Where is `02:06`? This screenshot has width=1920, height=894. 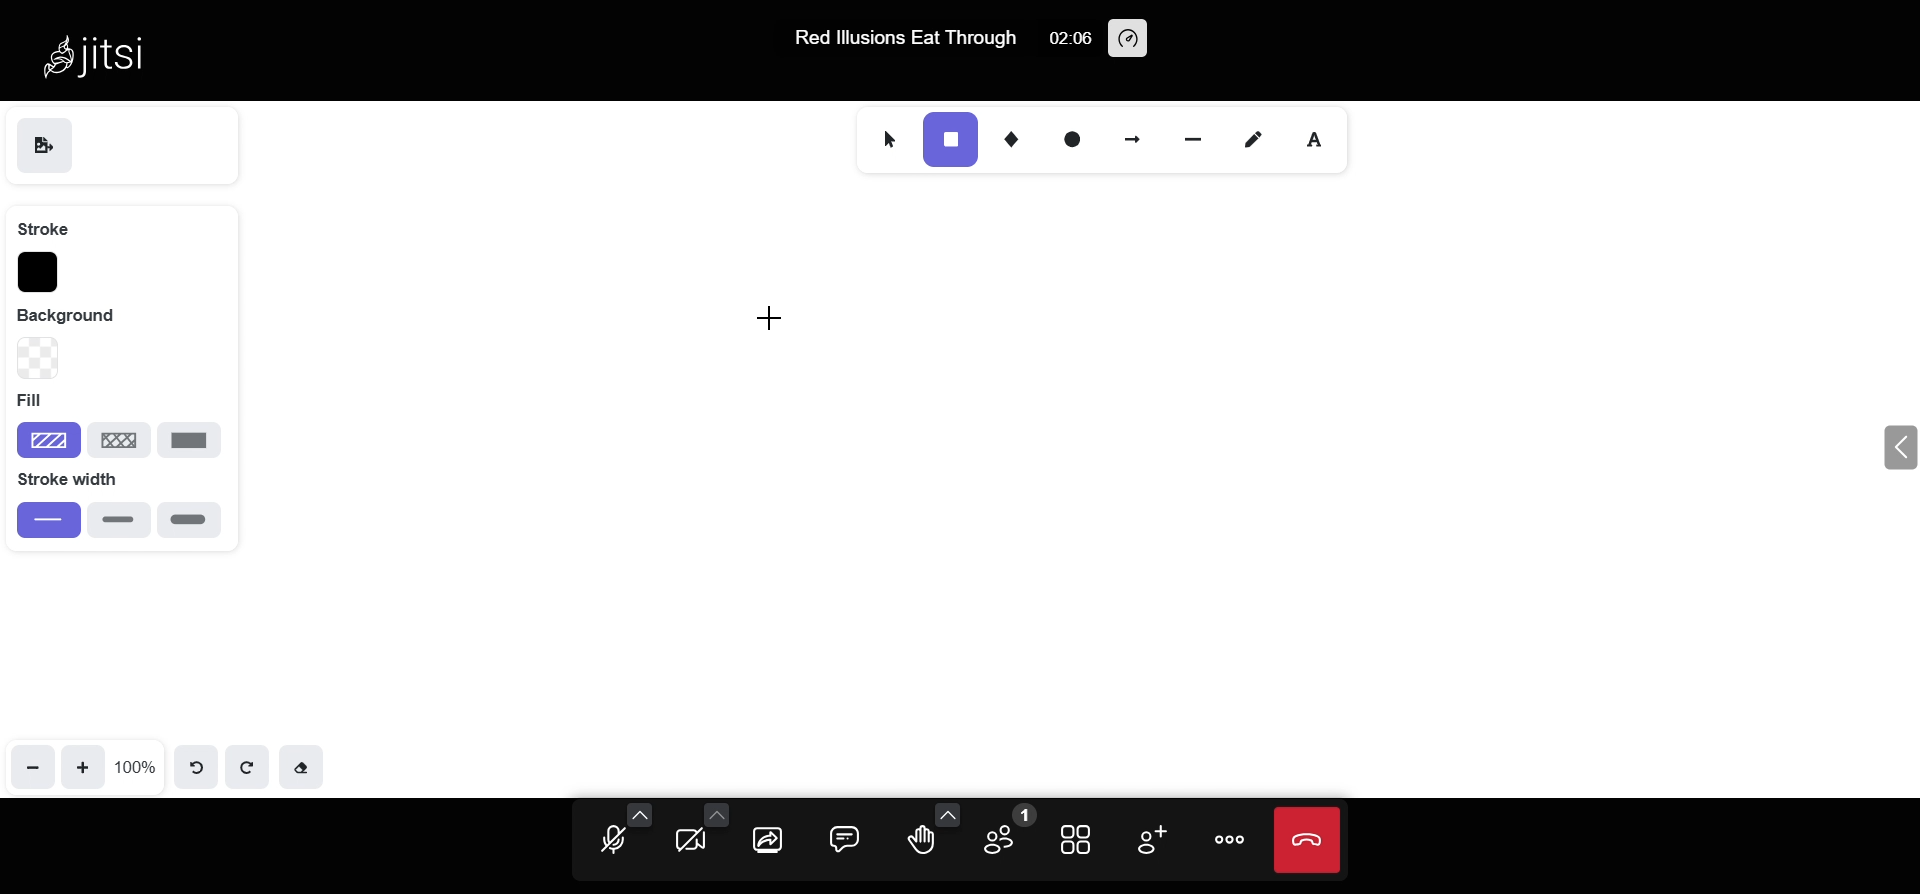
02:06 is located at coordinates (1068, 37).